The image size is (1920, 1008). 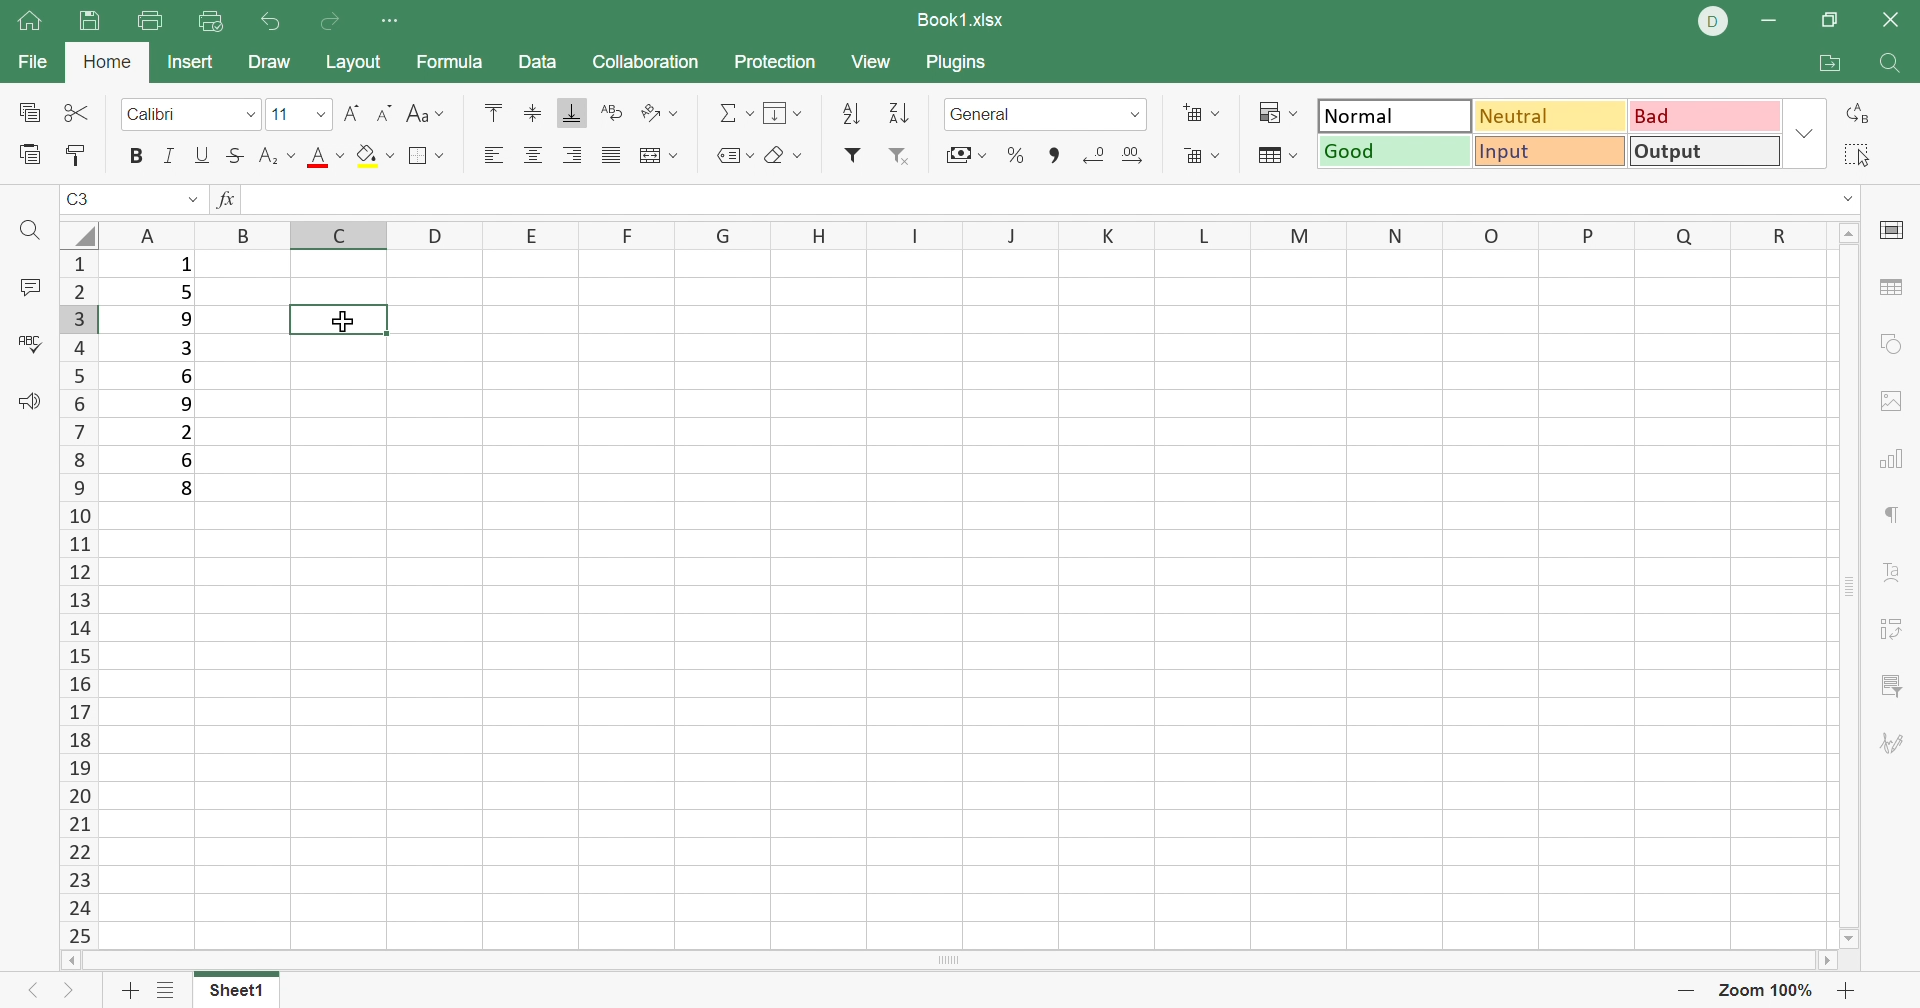 I want to click on Find, so click(x=33, y=230).